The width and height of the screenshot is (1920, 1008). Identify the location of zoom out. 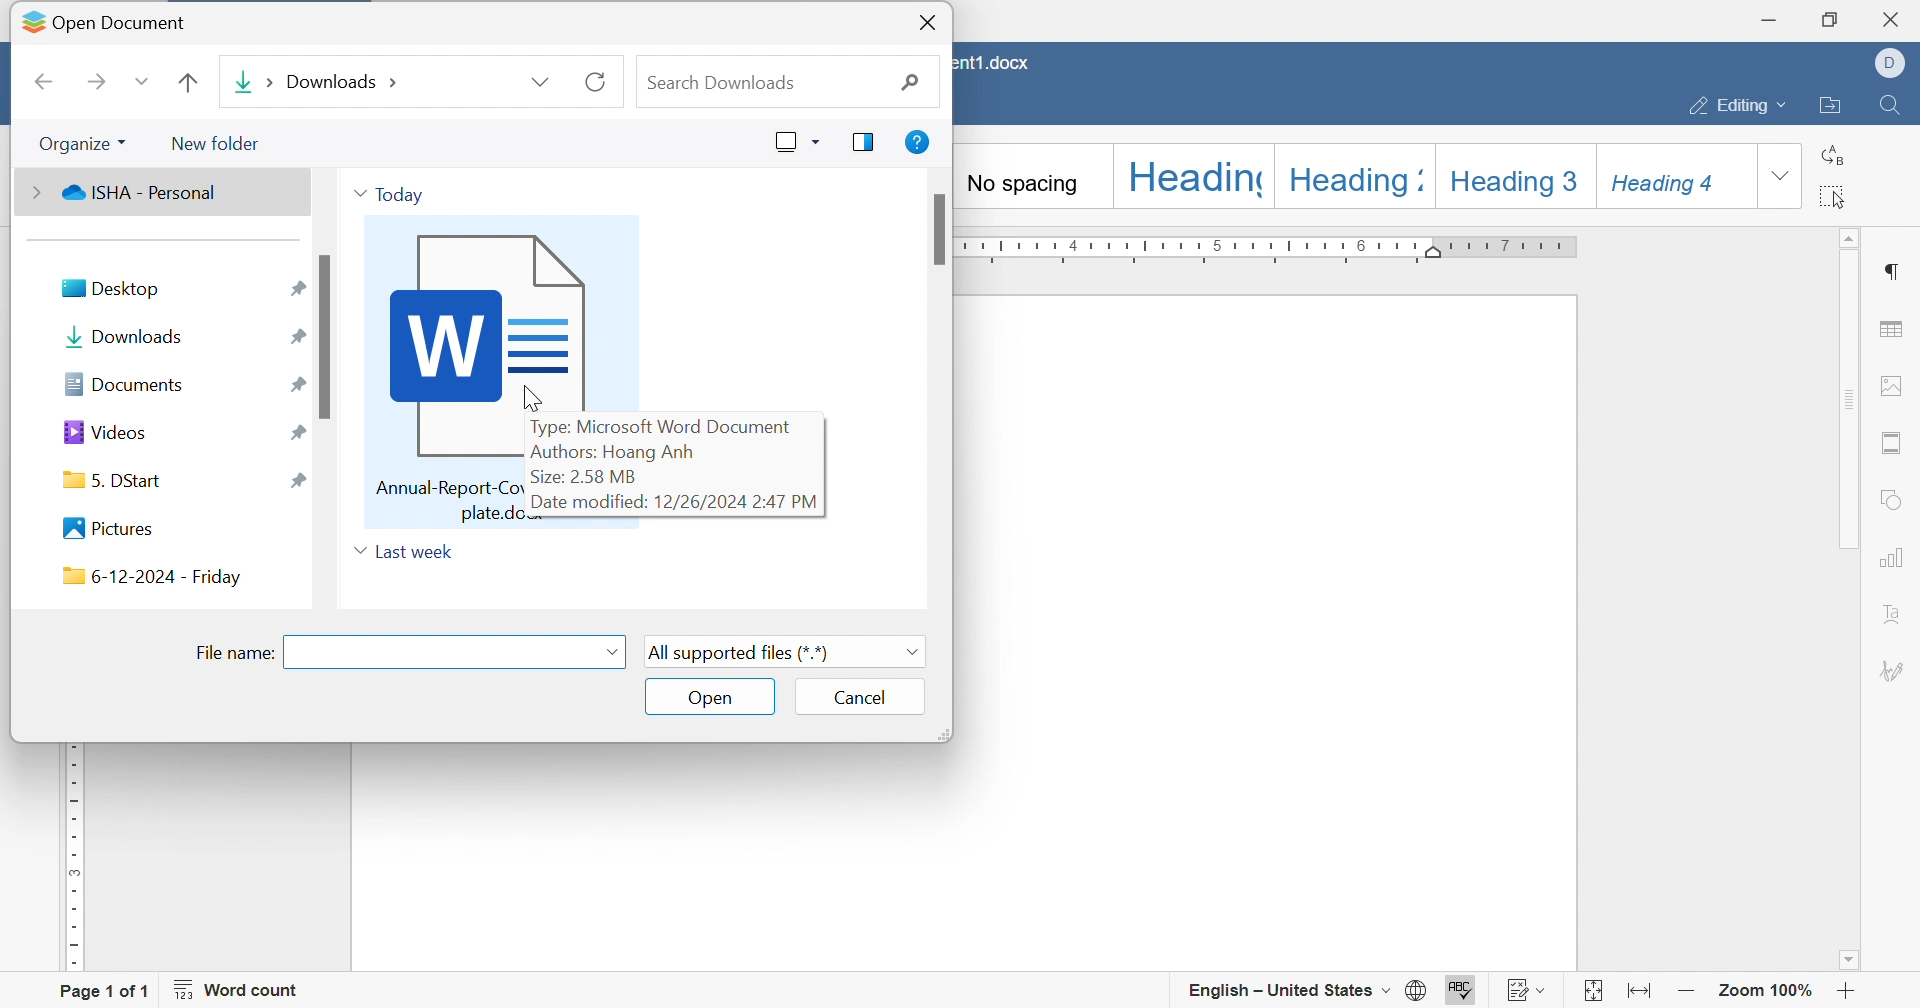
(1686, 994).